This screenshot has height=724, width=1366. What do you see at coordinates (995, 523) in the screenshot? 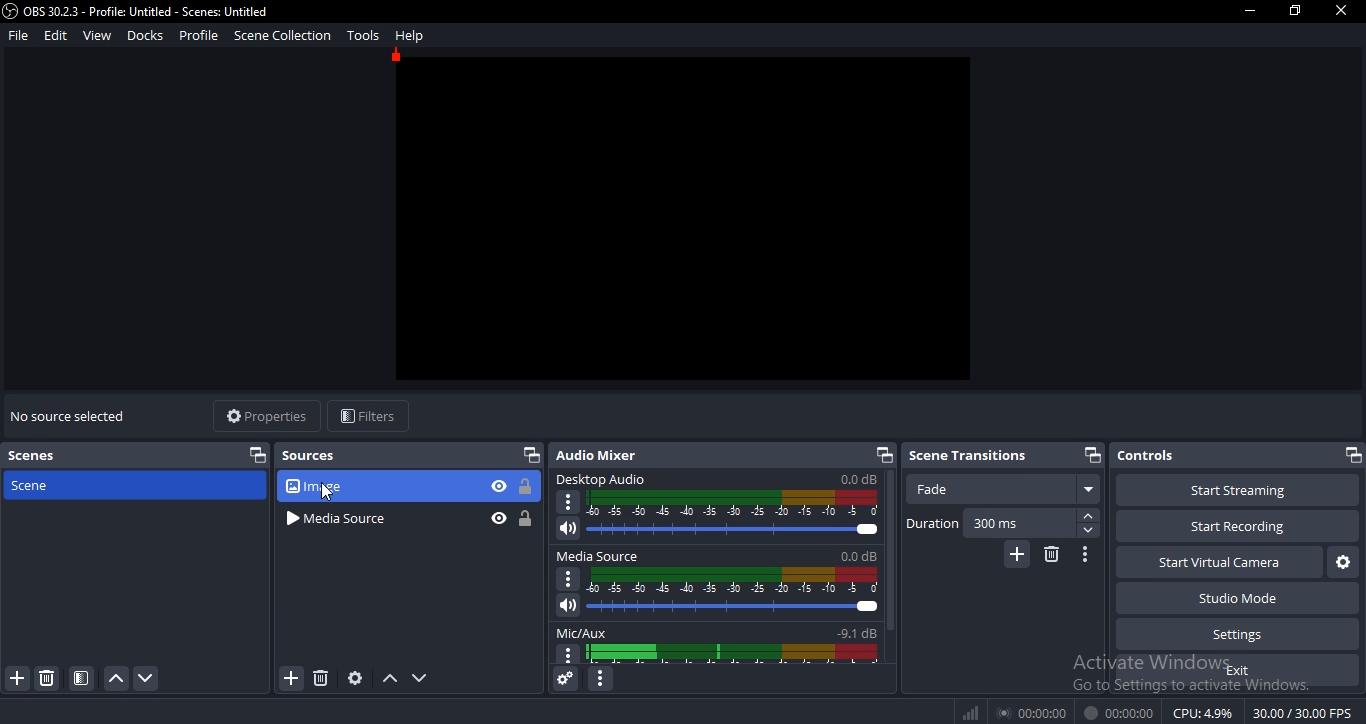
I see `300ms` at bounding box center [995, 523].